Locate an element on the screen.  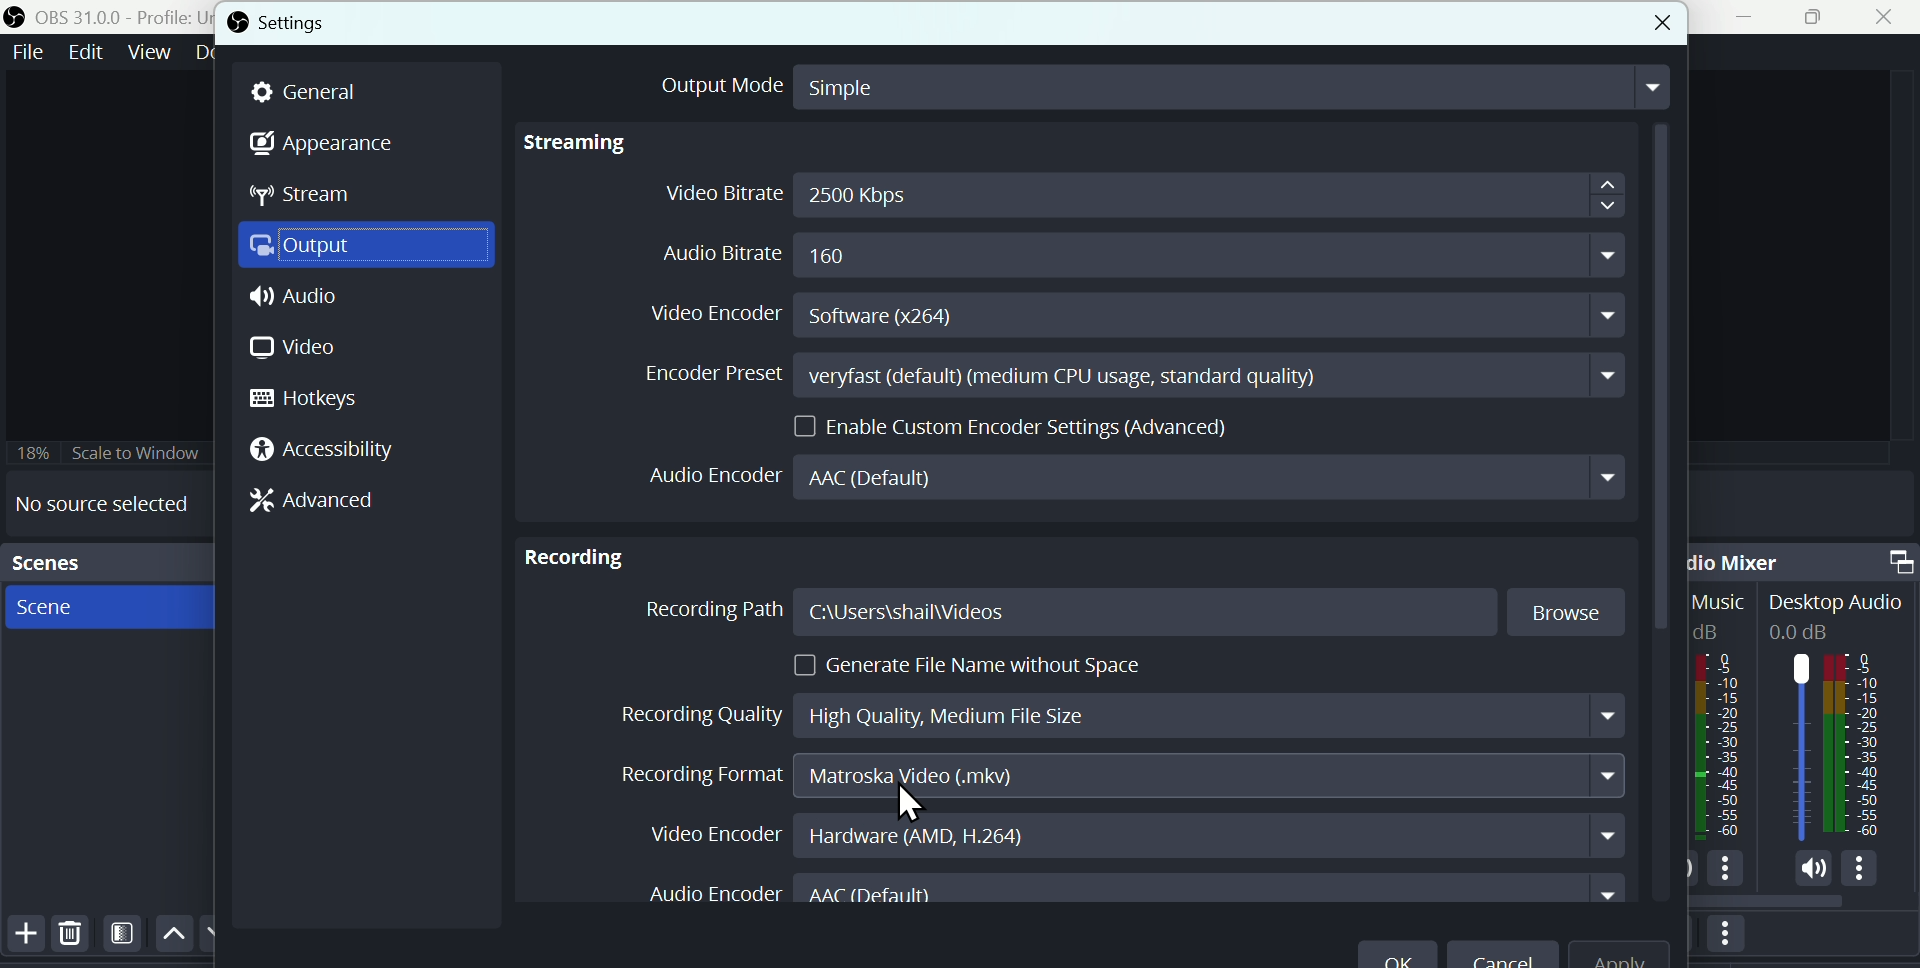
hotkeys is located at coordinates (310, 400).